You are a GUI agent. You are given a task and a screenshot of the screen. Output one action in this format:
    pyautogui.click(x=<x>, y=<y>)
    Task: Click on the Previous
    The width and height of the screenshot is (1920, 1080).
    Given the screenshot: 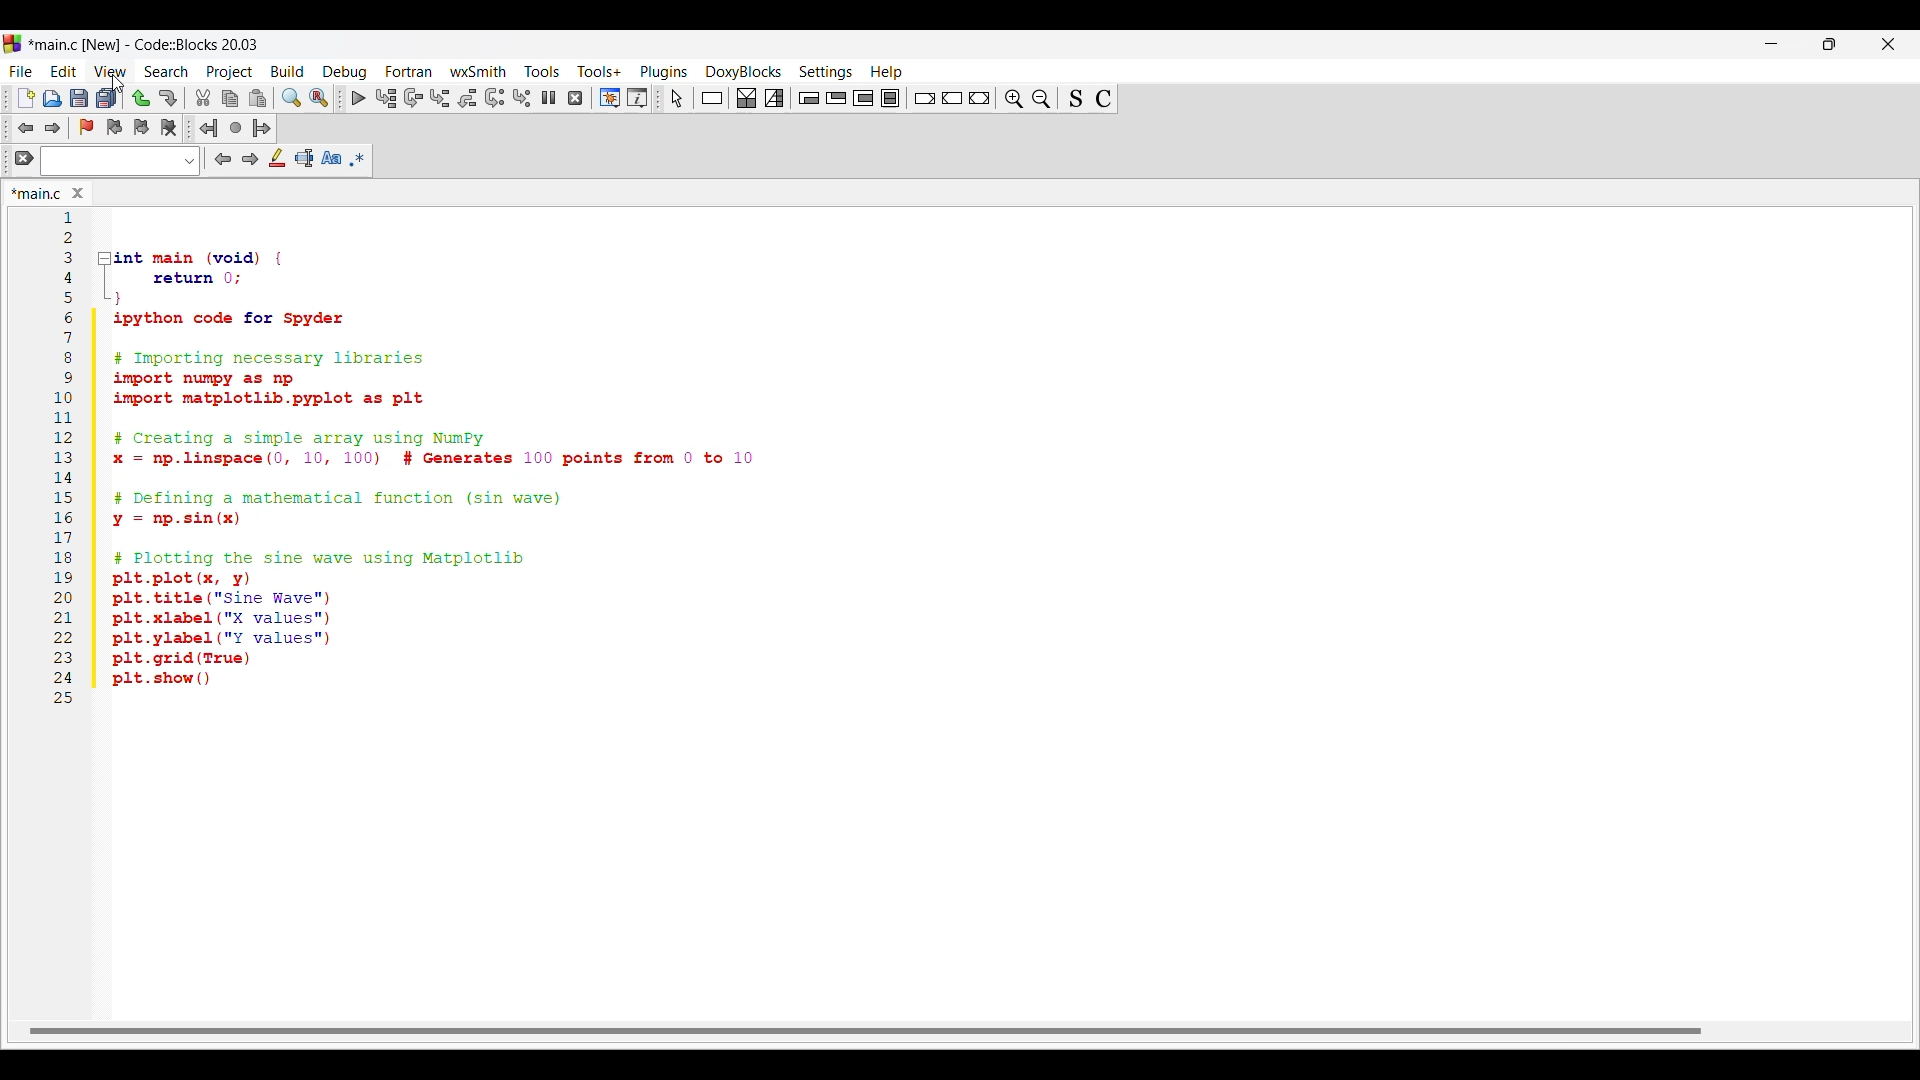 What is the action you would take?
    pyautogui.click(x=223, y=159)
    